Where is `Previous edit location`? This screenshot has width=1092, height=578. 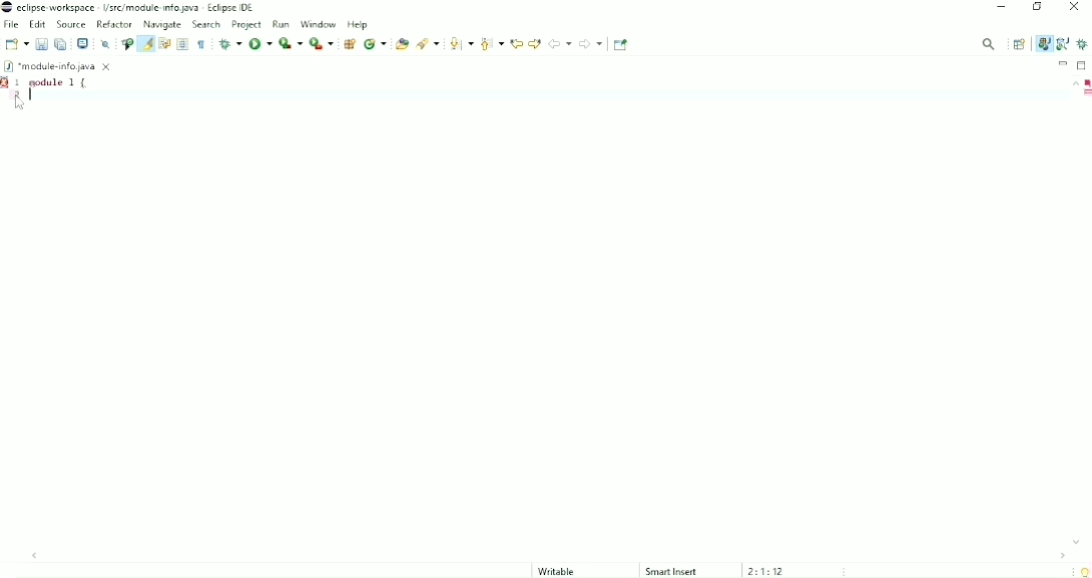
Previous edit location is located at coordinates (516, 43).